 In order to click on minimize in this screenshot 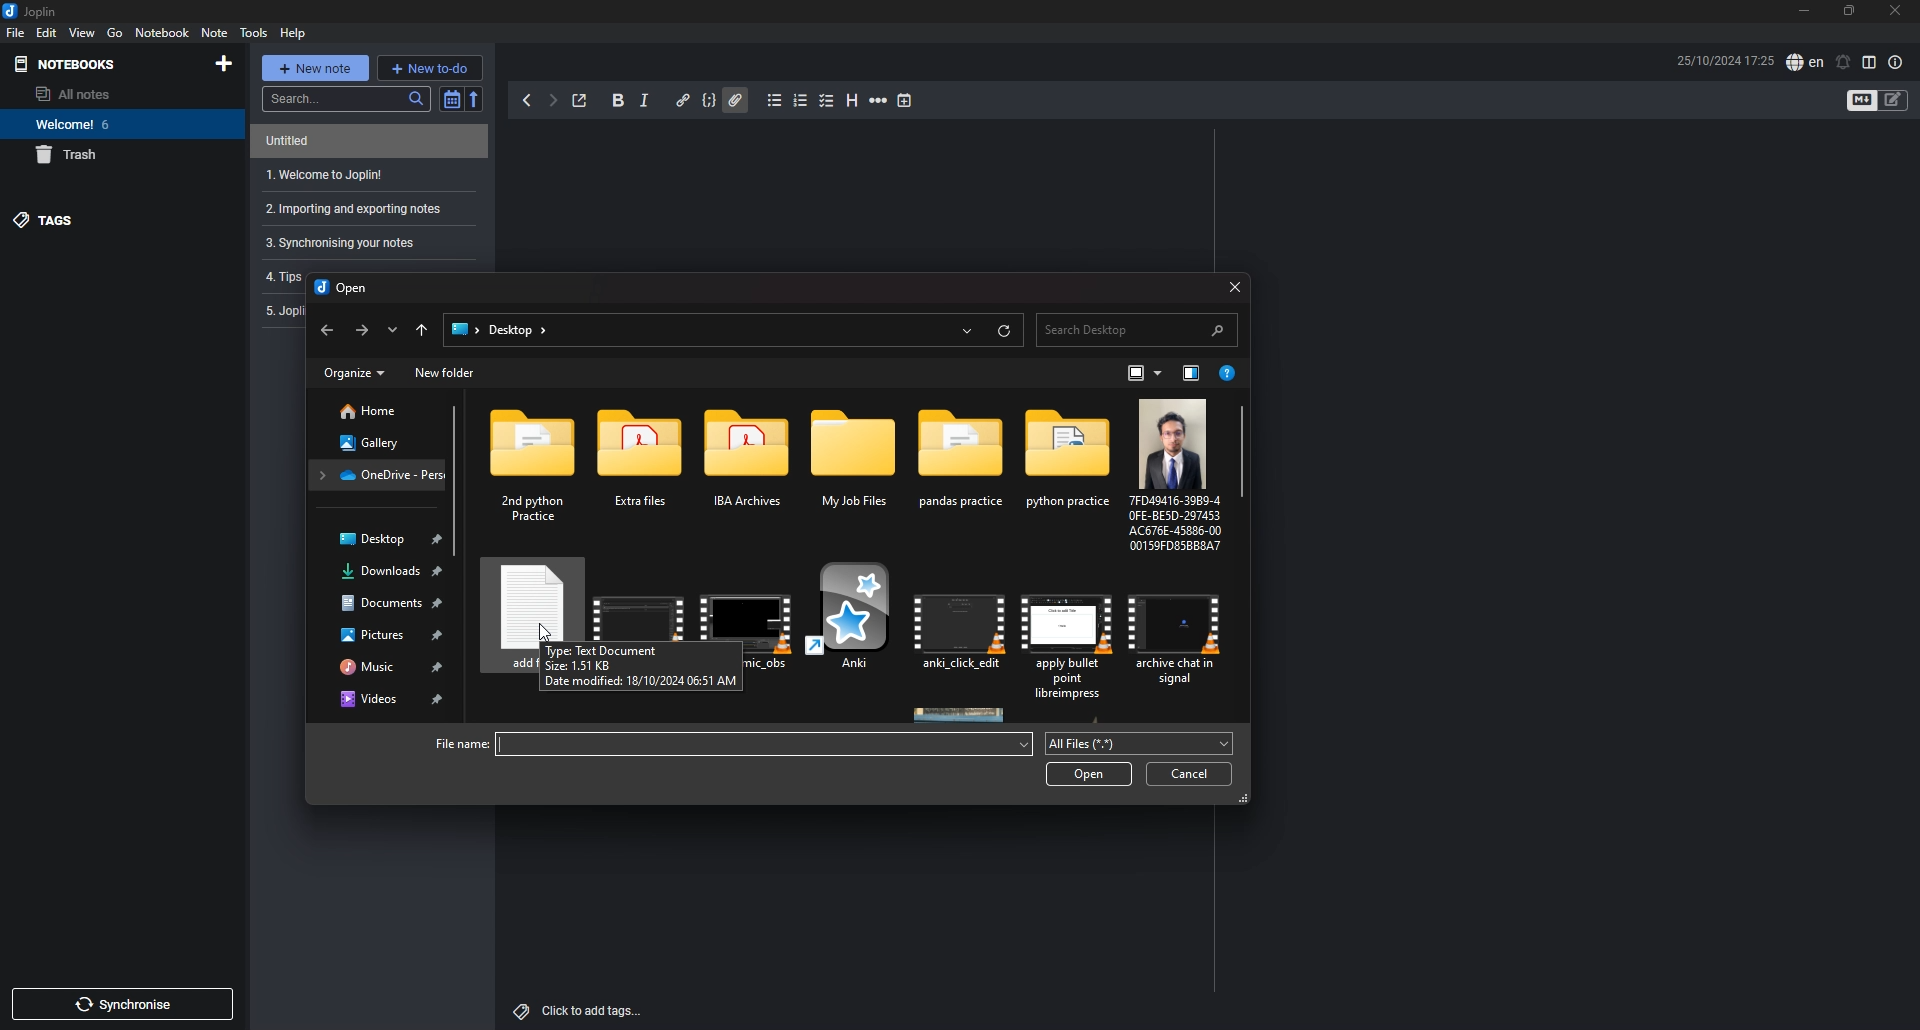, I will do `click(1805, 11)`.